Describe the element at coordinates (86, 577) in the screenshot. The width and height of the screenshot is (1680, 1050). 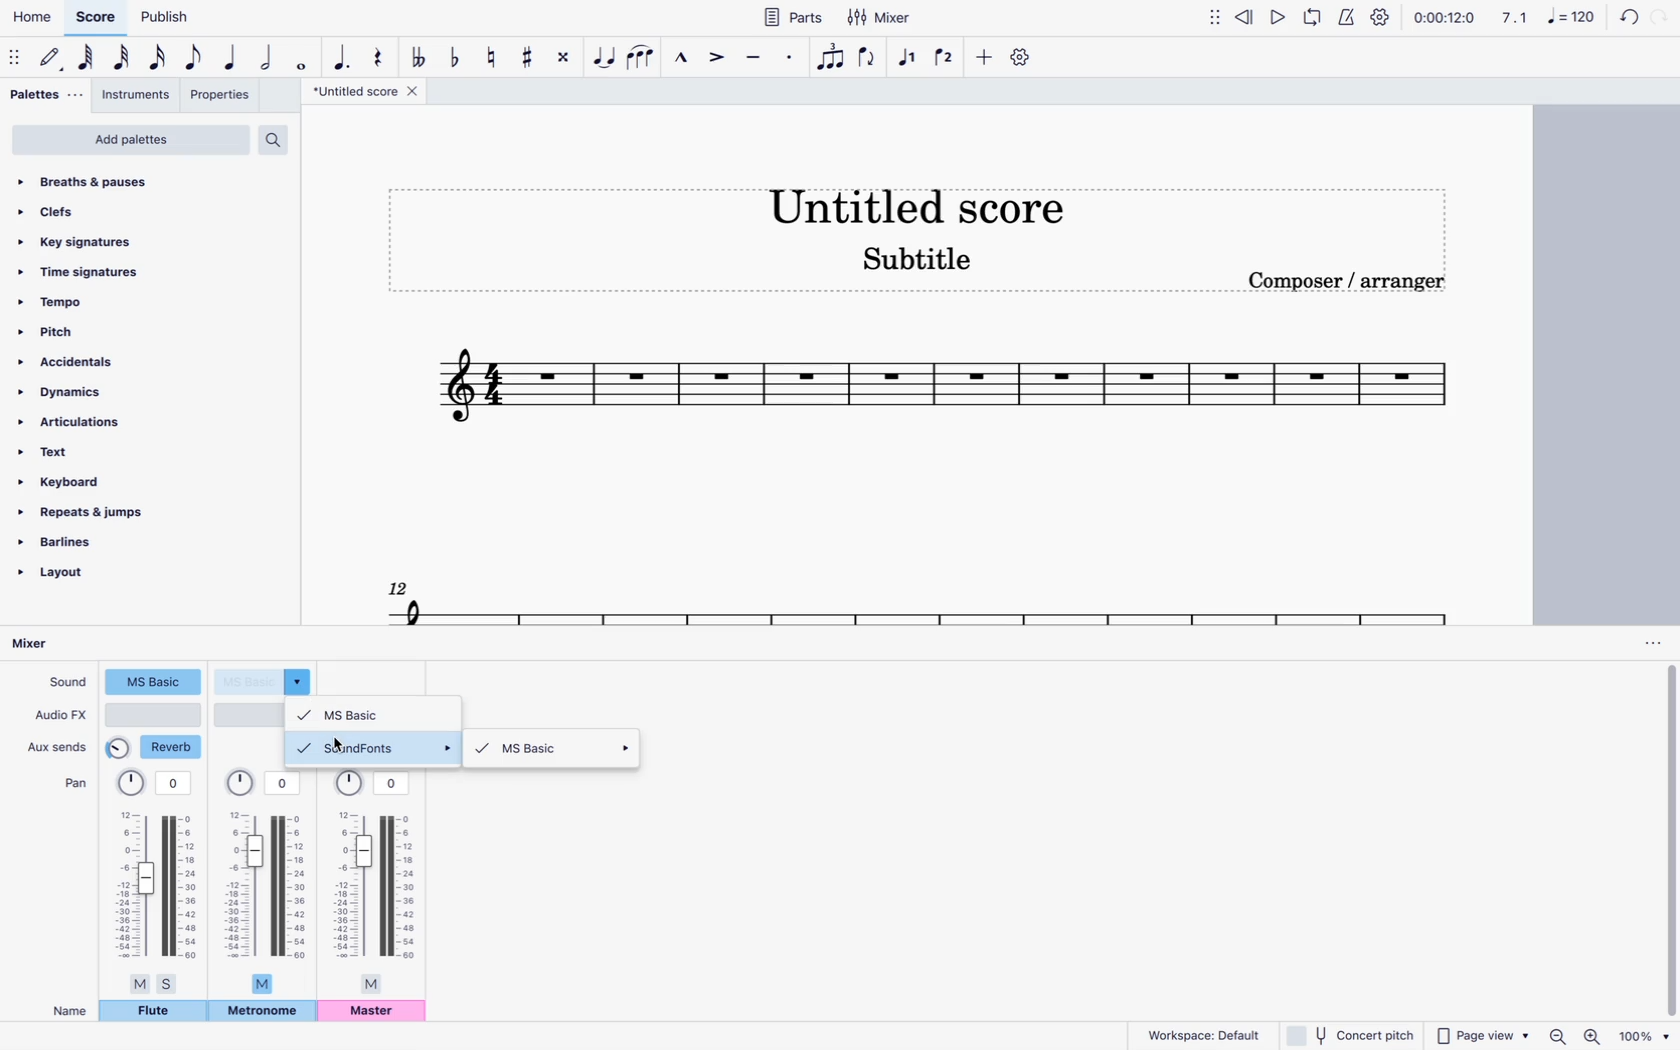
I see `layout` at that location.